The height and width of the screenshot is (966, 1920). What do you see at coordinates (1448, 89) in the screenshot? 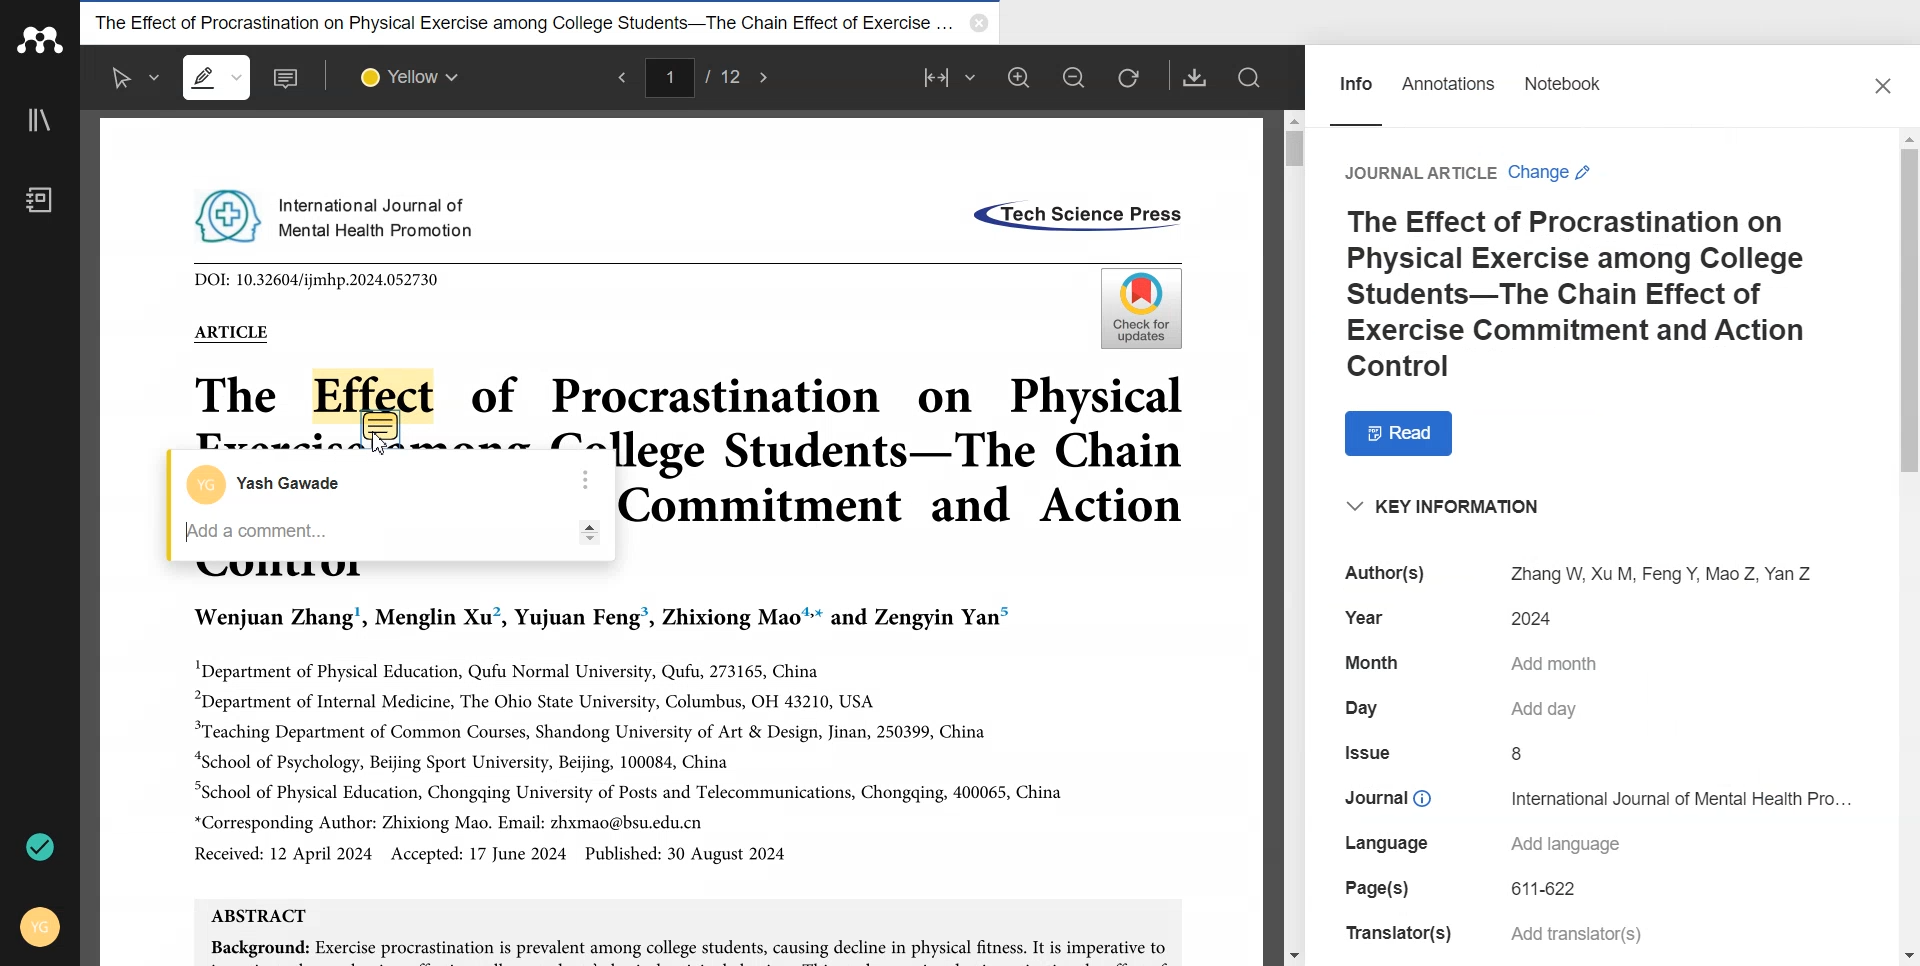
I see `Annotations` at bounding box center [1448, 89].